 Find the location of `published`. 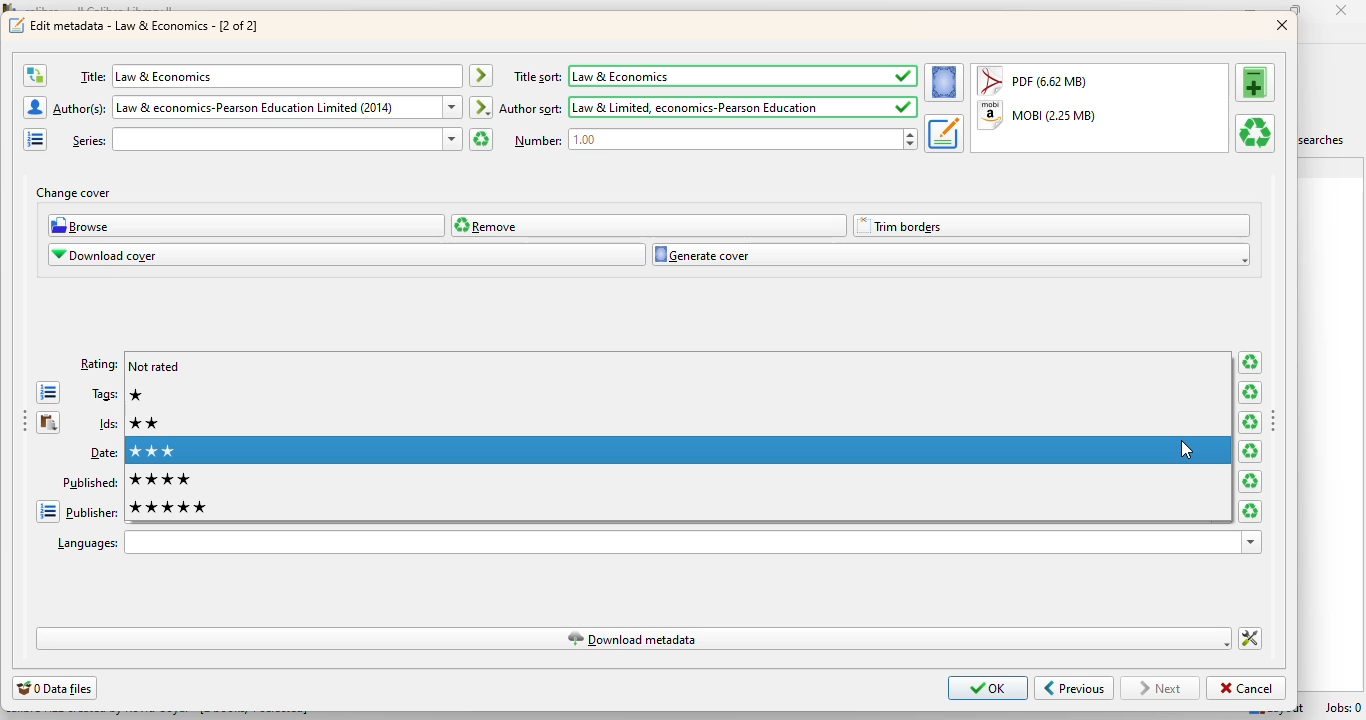

published is located at coordinates (89, 482).